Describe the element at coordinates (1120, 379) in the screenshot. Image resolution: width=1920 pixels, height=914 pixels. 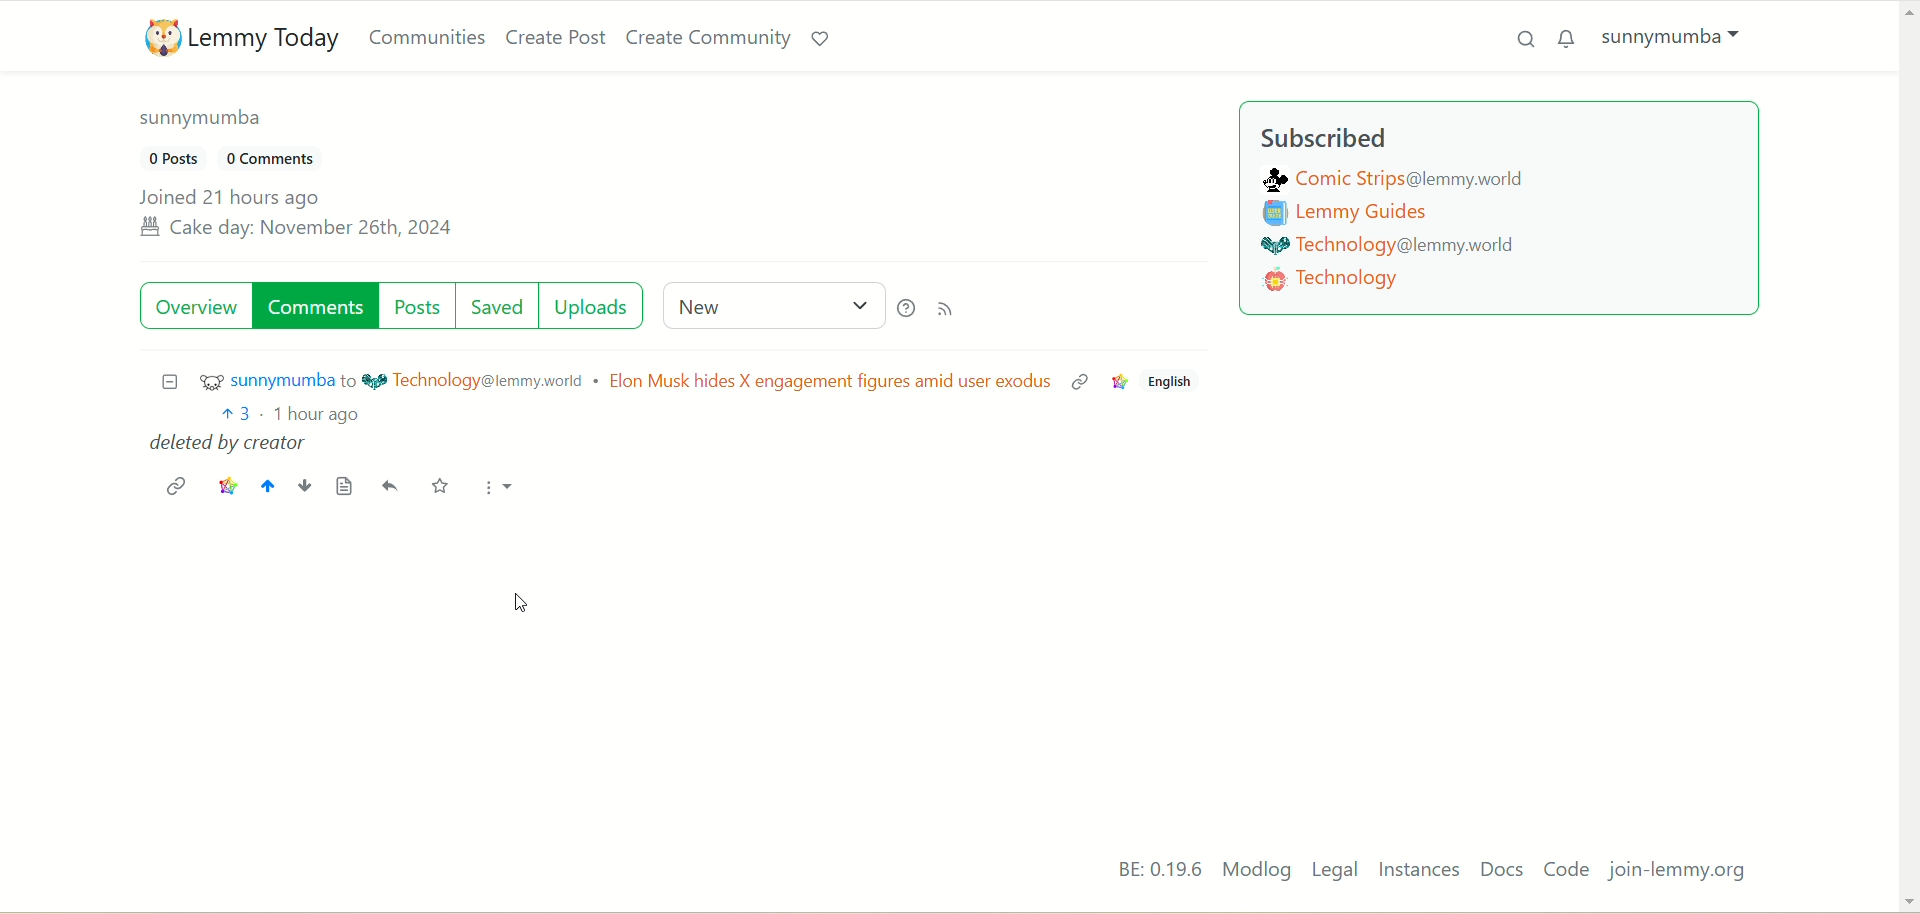
I see `context` at that location.